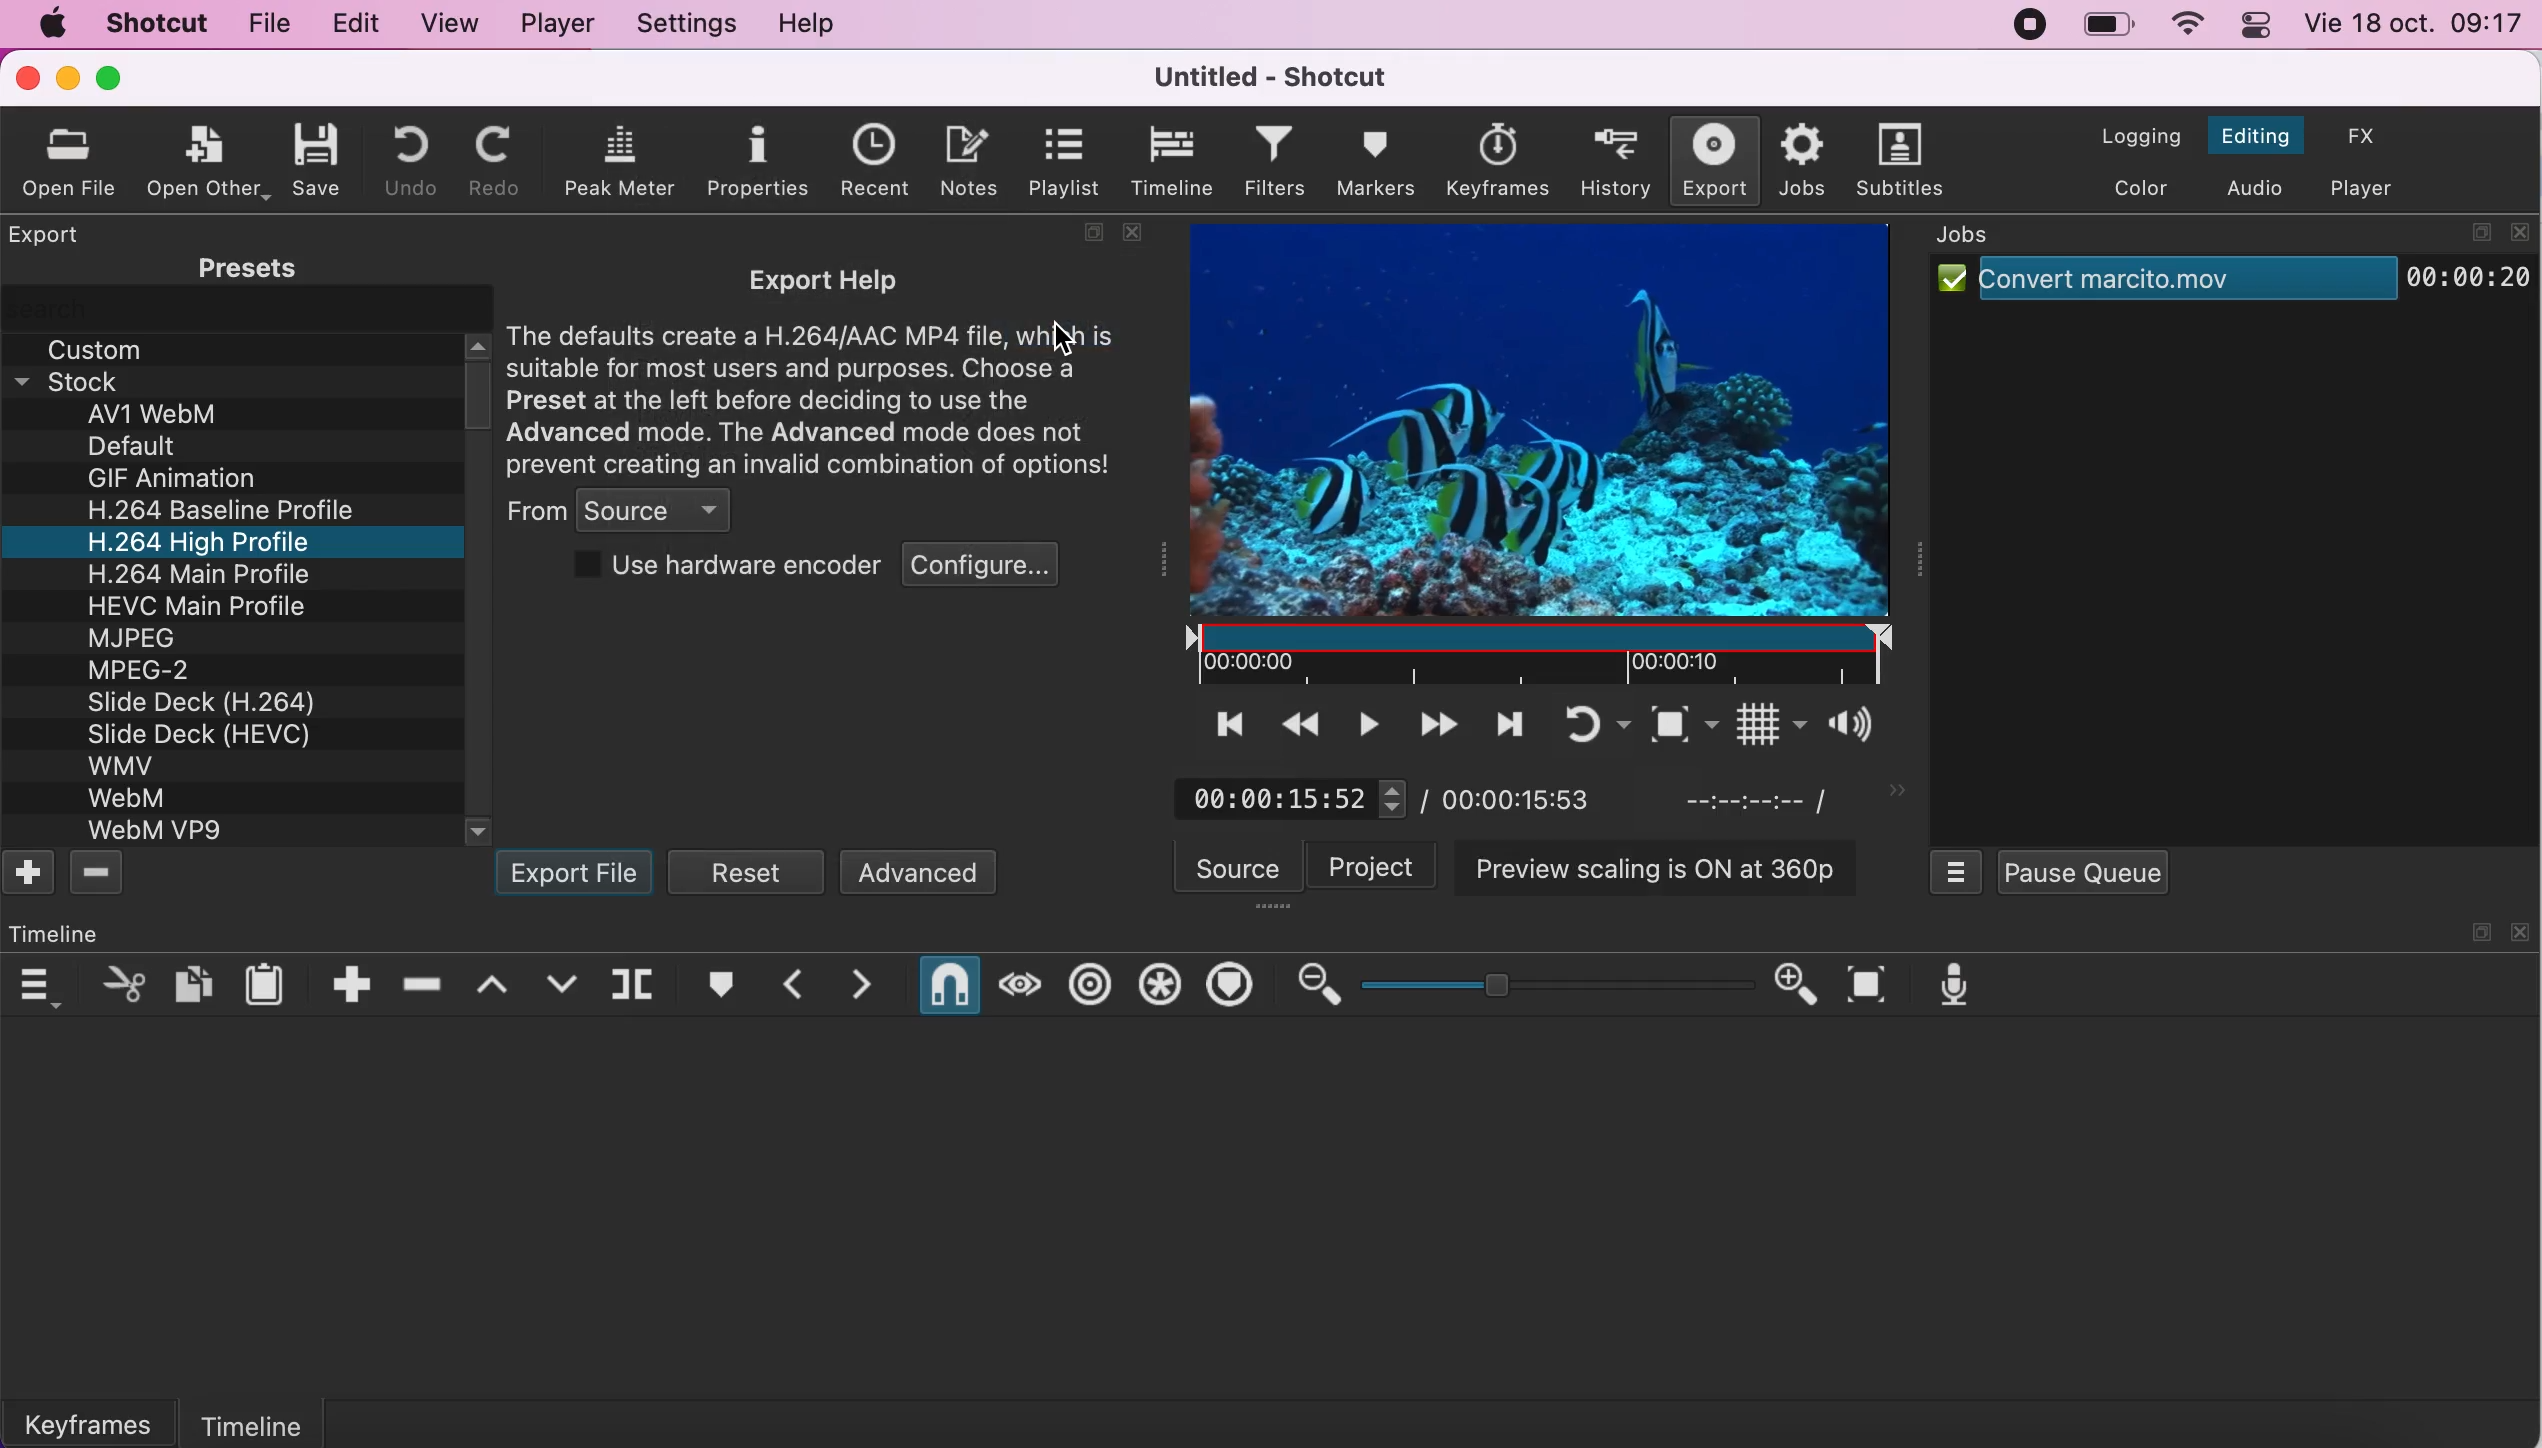  Describe the element at coordinates (1574, 723) in the screenshot. I see `toggle player looping` at that location.